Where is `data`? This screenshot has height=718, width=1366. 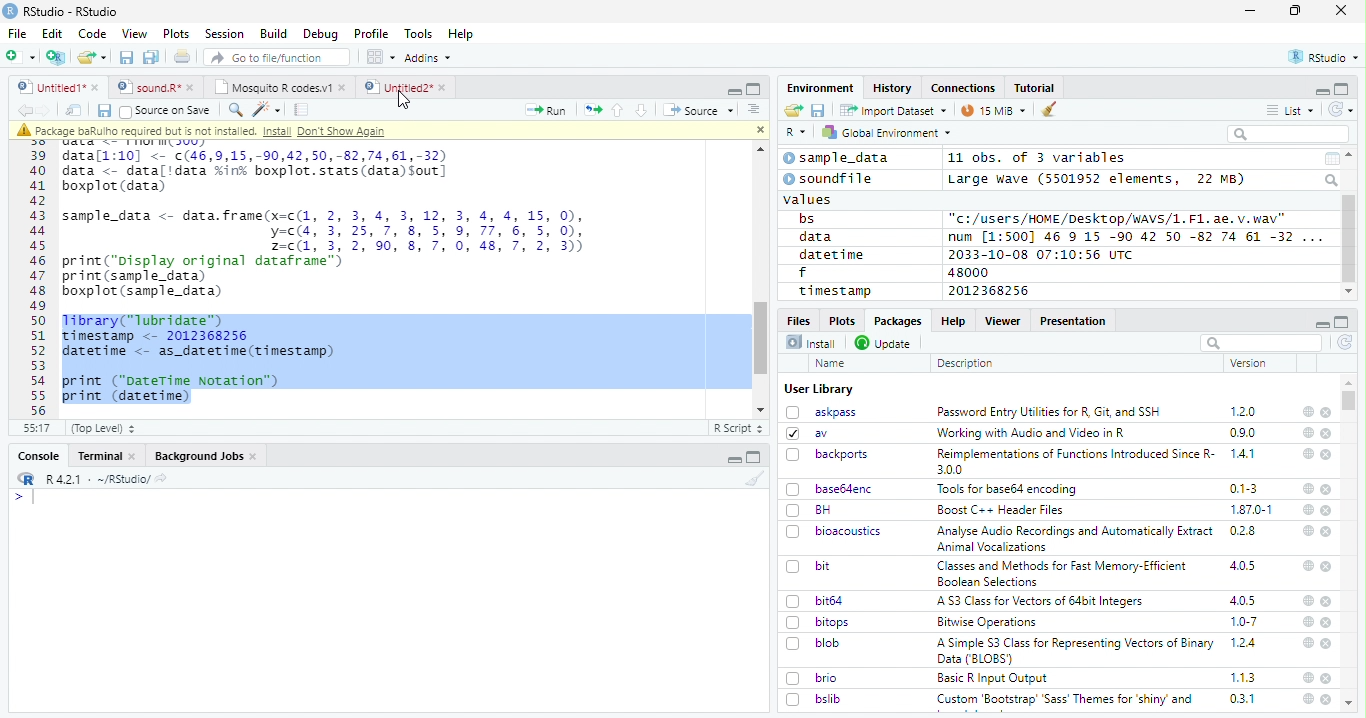 data is located at coordinates (819, 237).